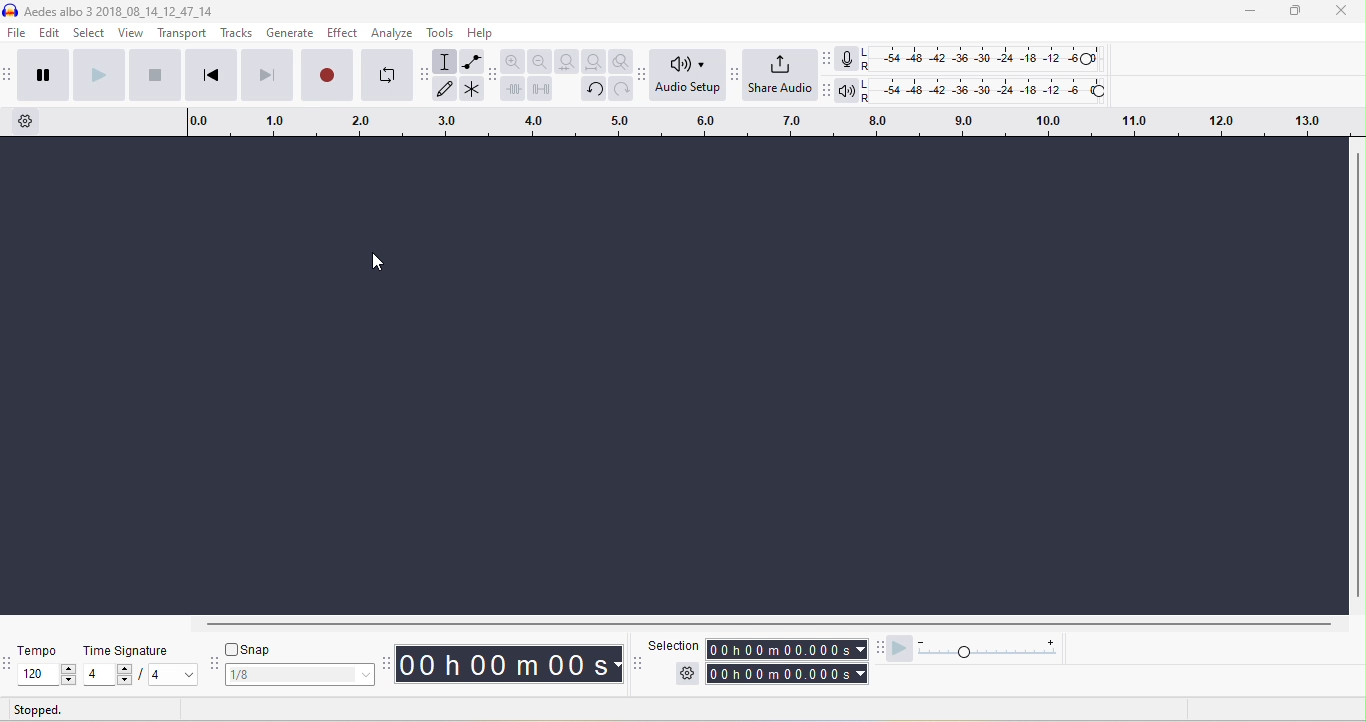  I want to click on Audacity audio setup toolbar, so click(643, 75).